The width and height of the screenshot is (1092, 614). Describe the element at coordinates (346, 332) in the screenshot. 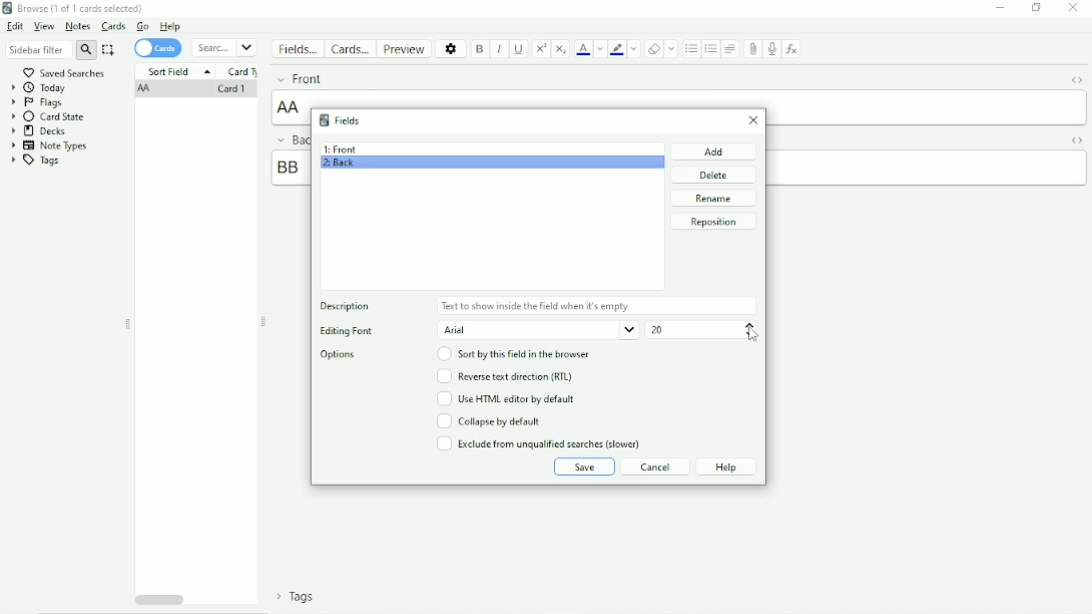

I see `Editing Font` at that location.